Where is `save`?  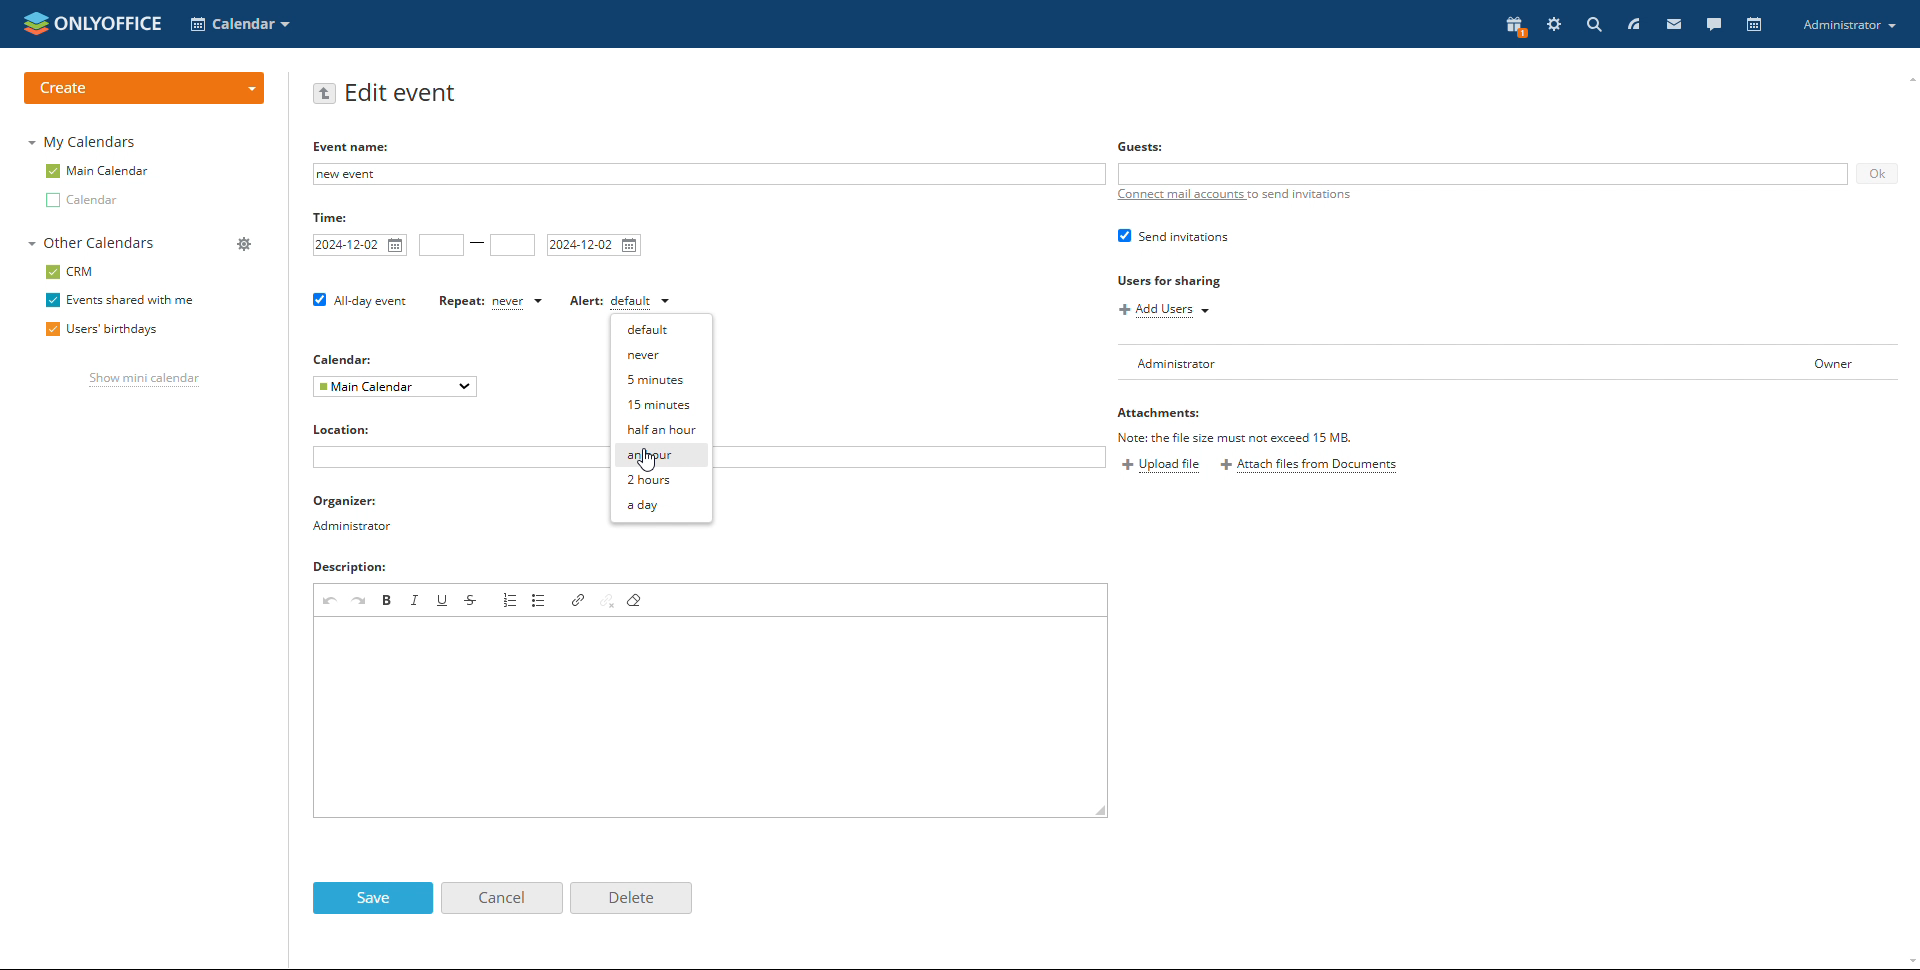 save is located at coordinates (372, 898).